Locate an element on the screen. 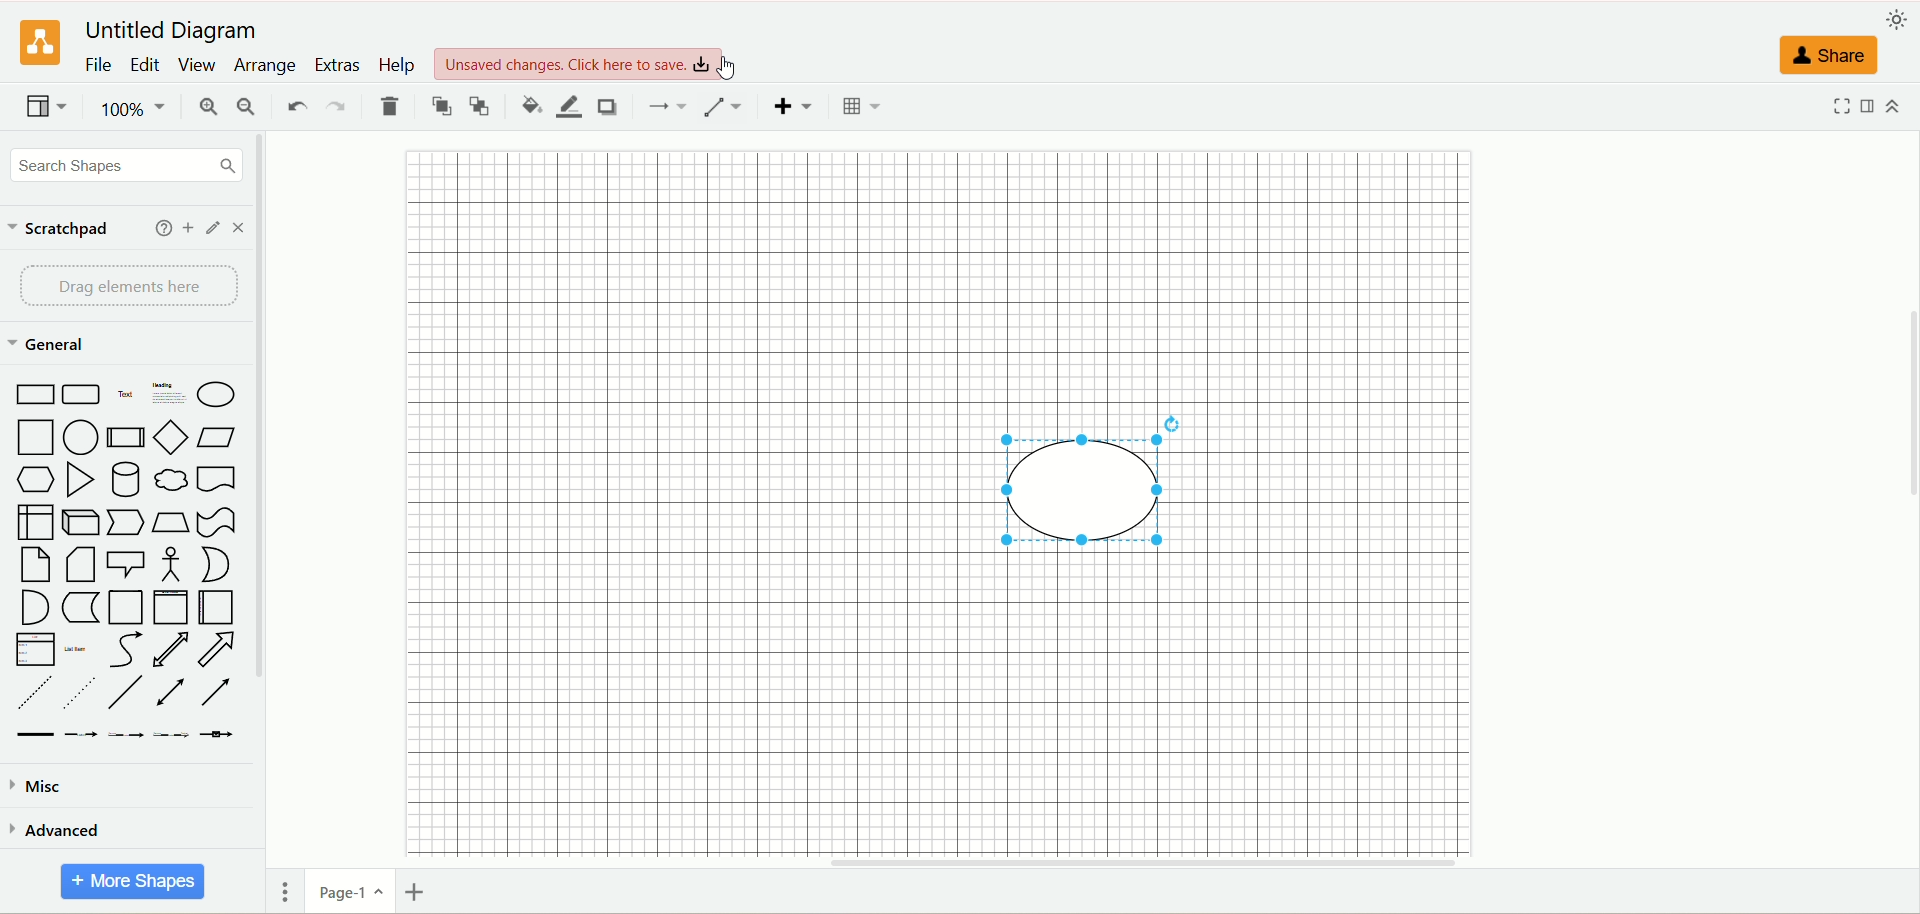 Image resolution: width=1920 pixels, height=914 pixels. vertical container is located at coordinates (172, 606).